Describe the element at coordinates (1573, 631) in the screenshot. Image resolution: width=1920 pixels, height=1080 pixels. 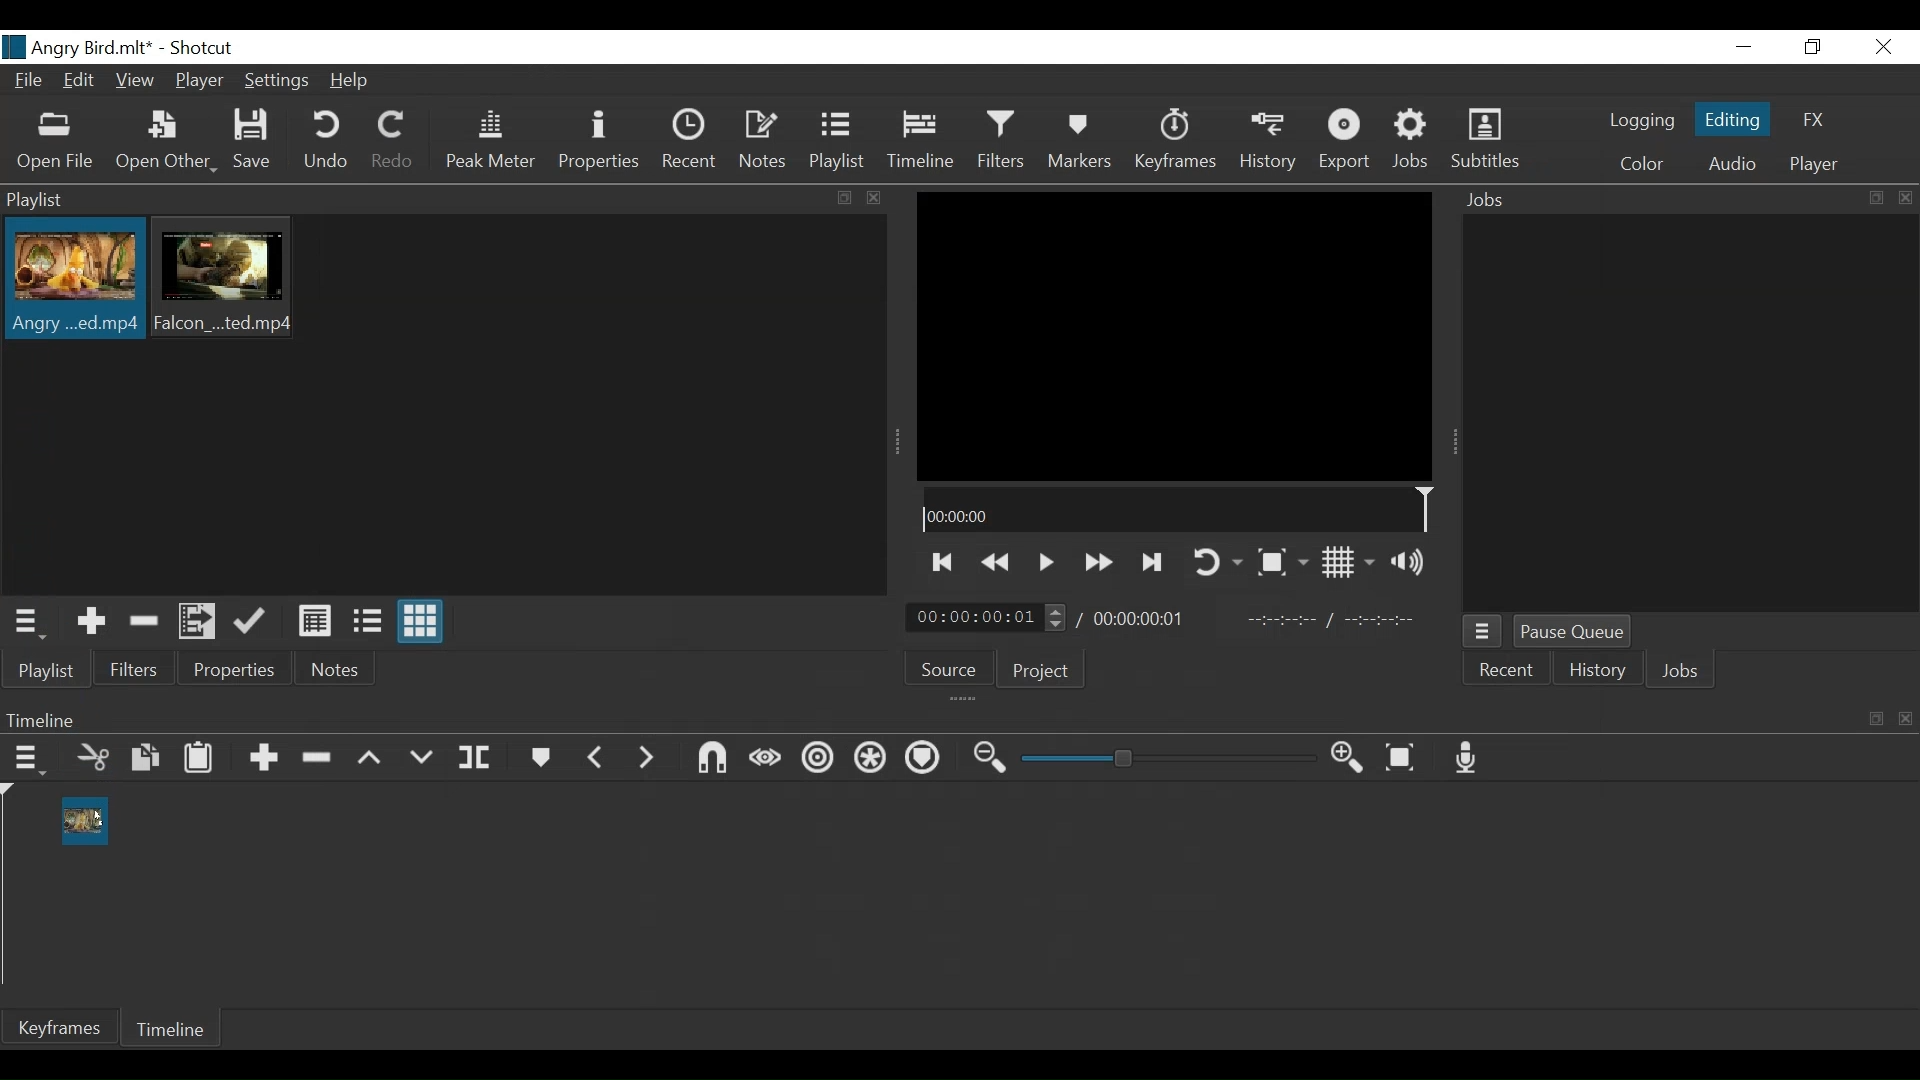
I see `Pause Queue` at that location.